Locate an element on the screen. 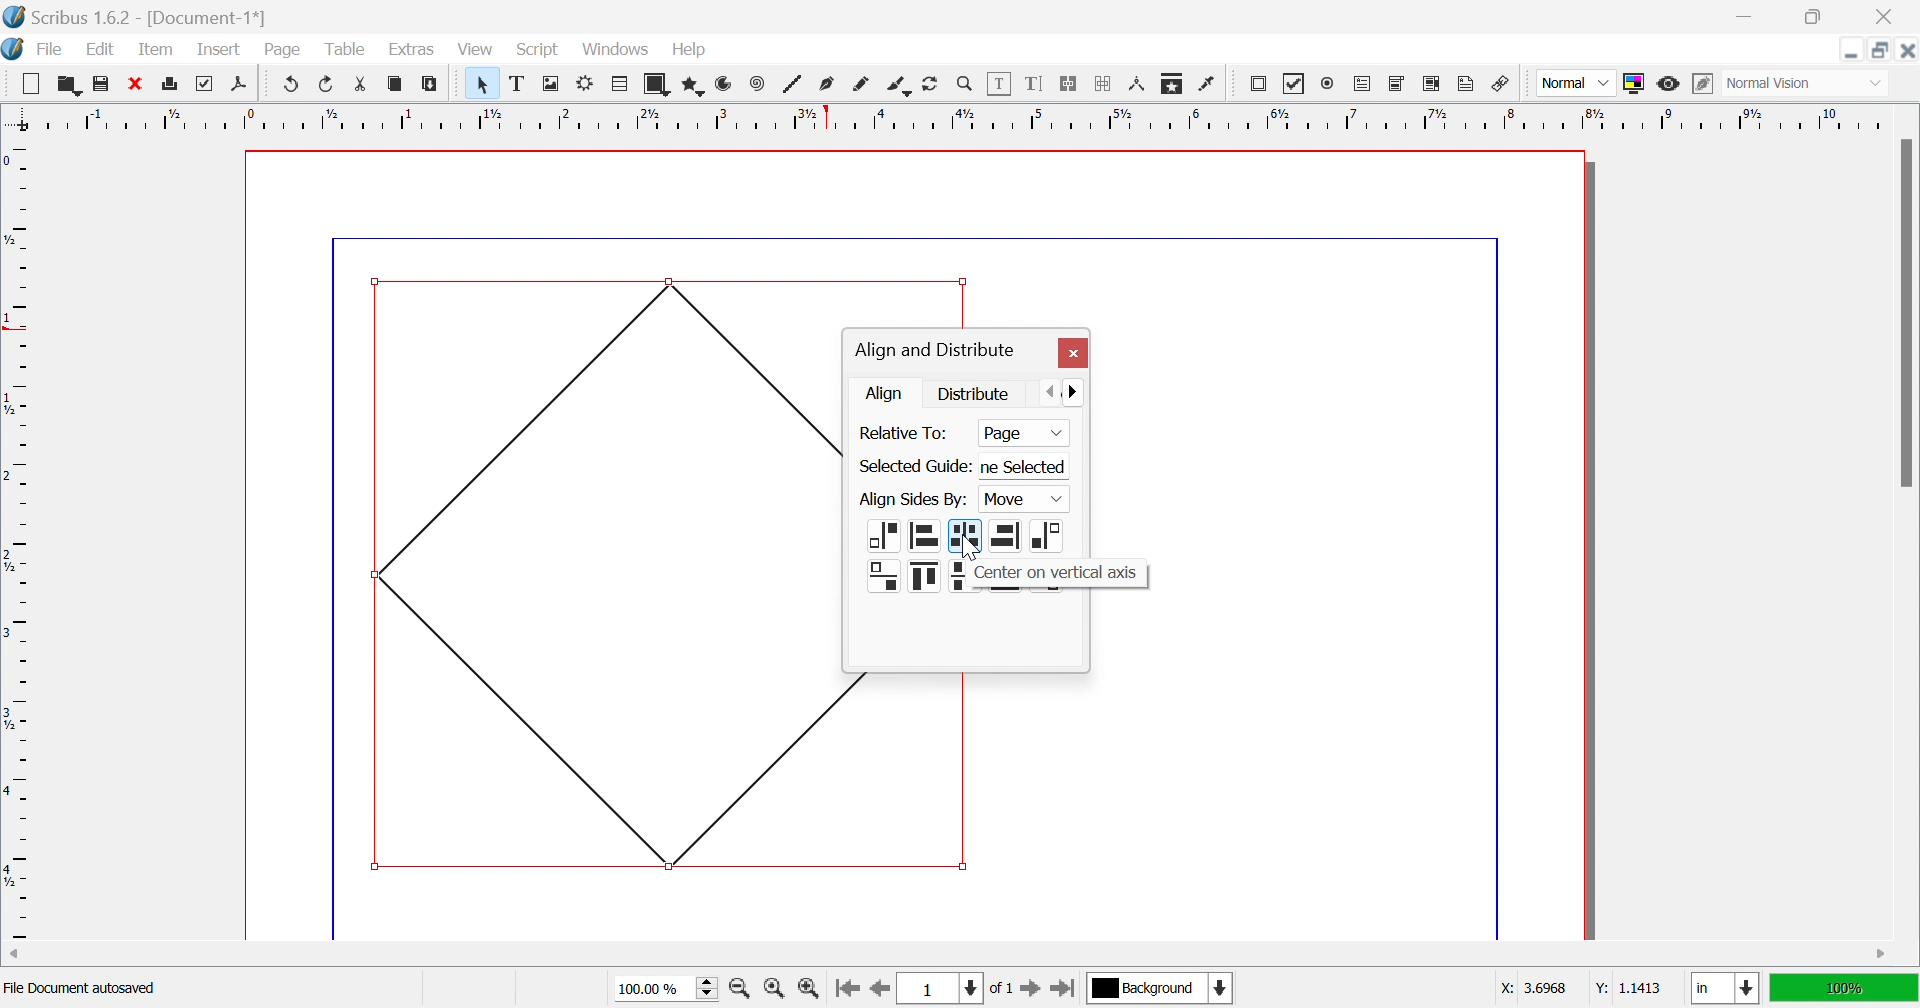  Select the image preview quality is located at coordinates (1575, 83).